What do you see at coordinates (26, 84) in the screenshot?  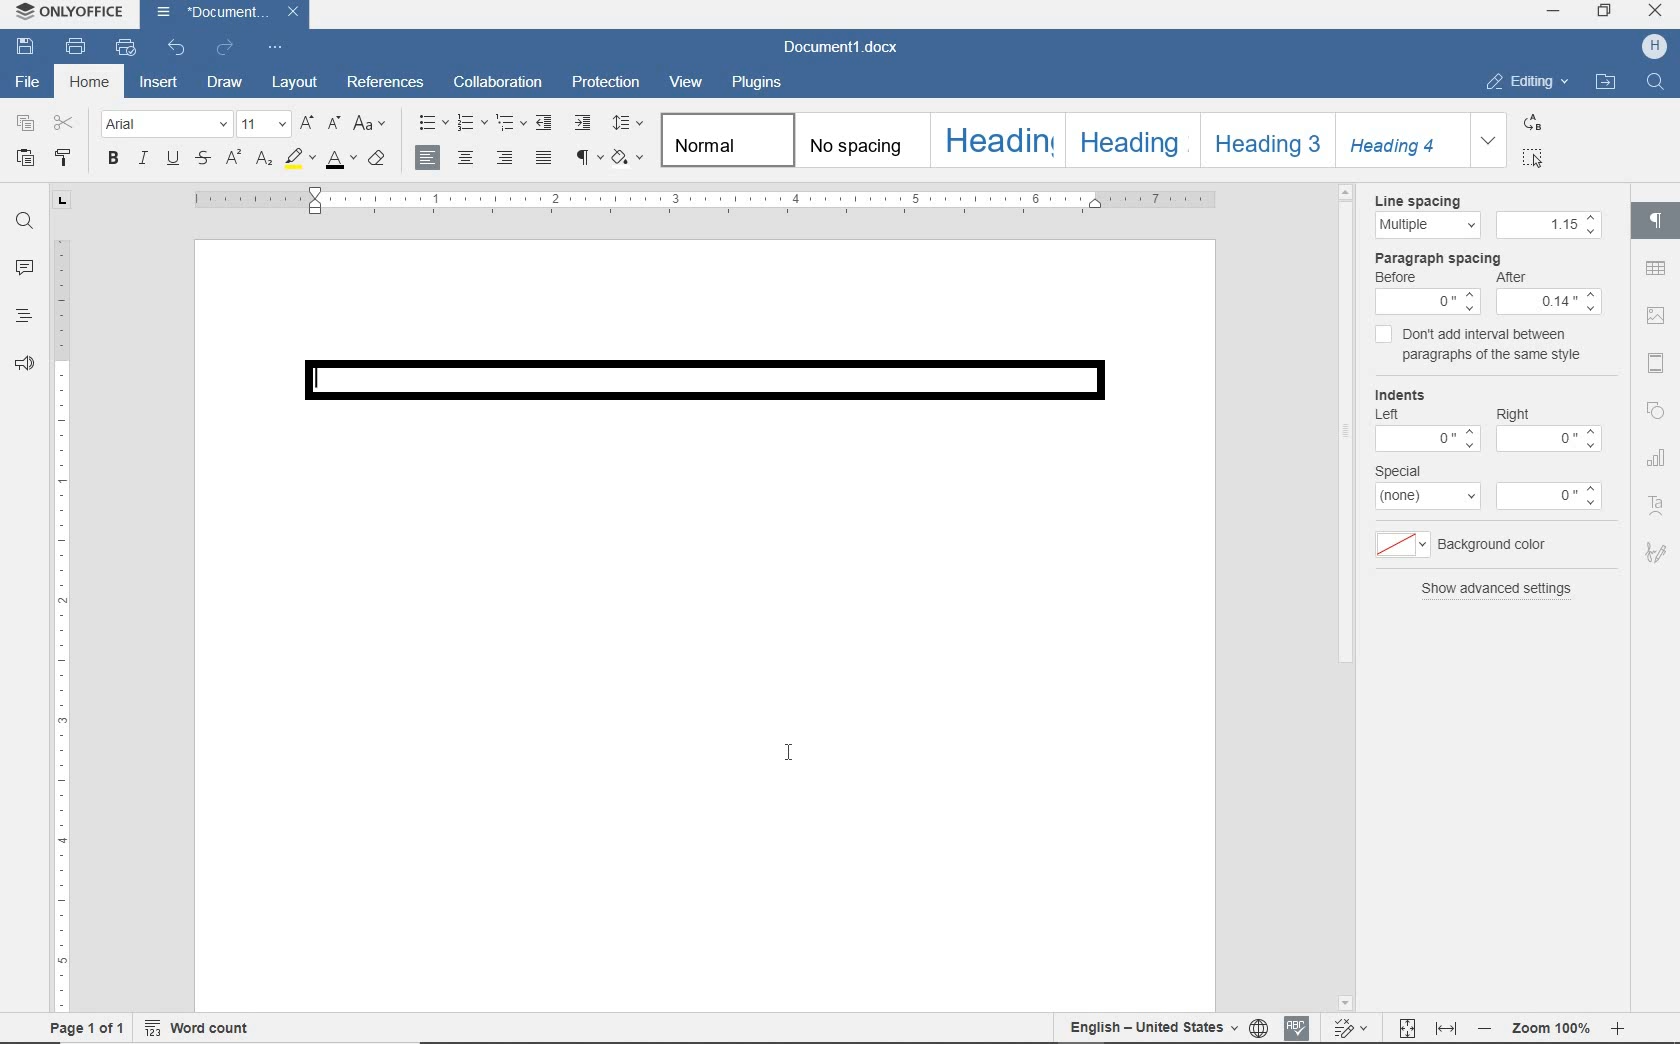 I see `file` at bounding box center [26, 84].